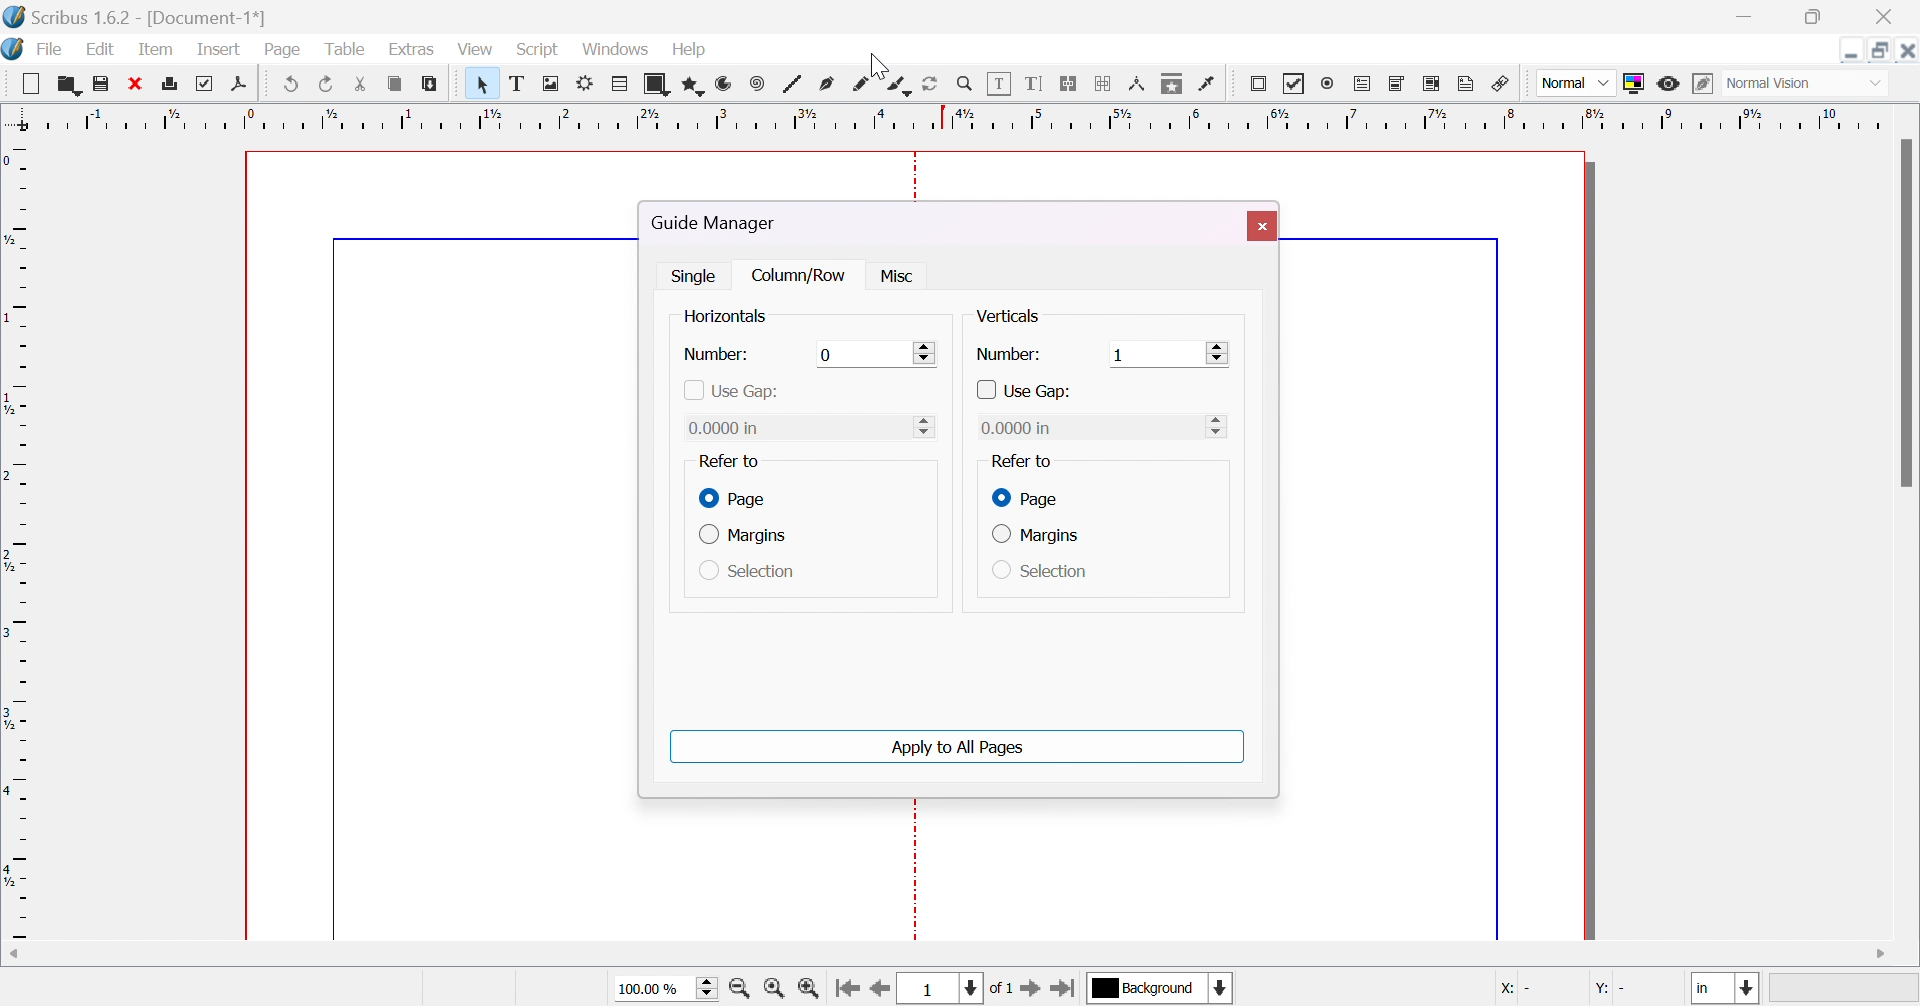  I want to click on Restore down, so click(1882, 49).